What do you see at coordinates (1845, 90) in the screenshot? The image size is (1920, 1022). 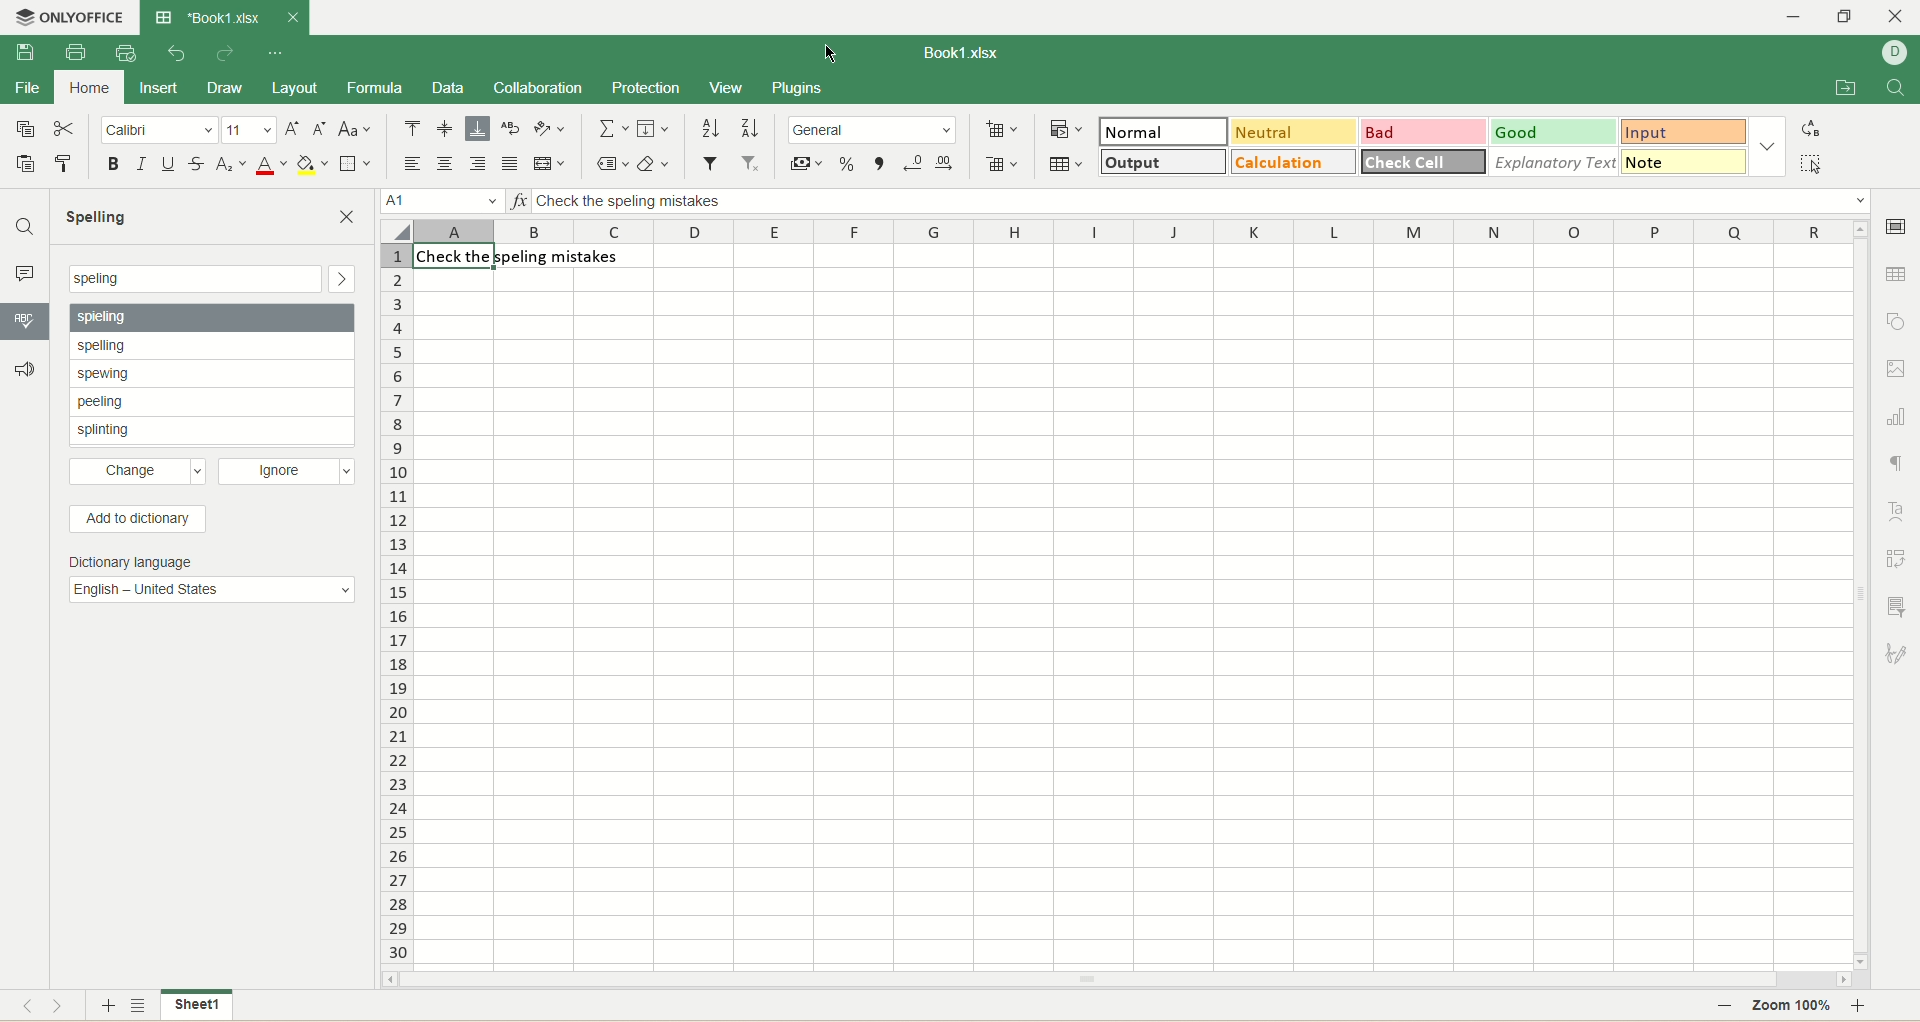 I see `open file location` at bounding box center [1845, 90].